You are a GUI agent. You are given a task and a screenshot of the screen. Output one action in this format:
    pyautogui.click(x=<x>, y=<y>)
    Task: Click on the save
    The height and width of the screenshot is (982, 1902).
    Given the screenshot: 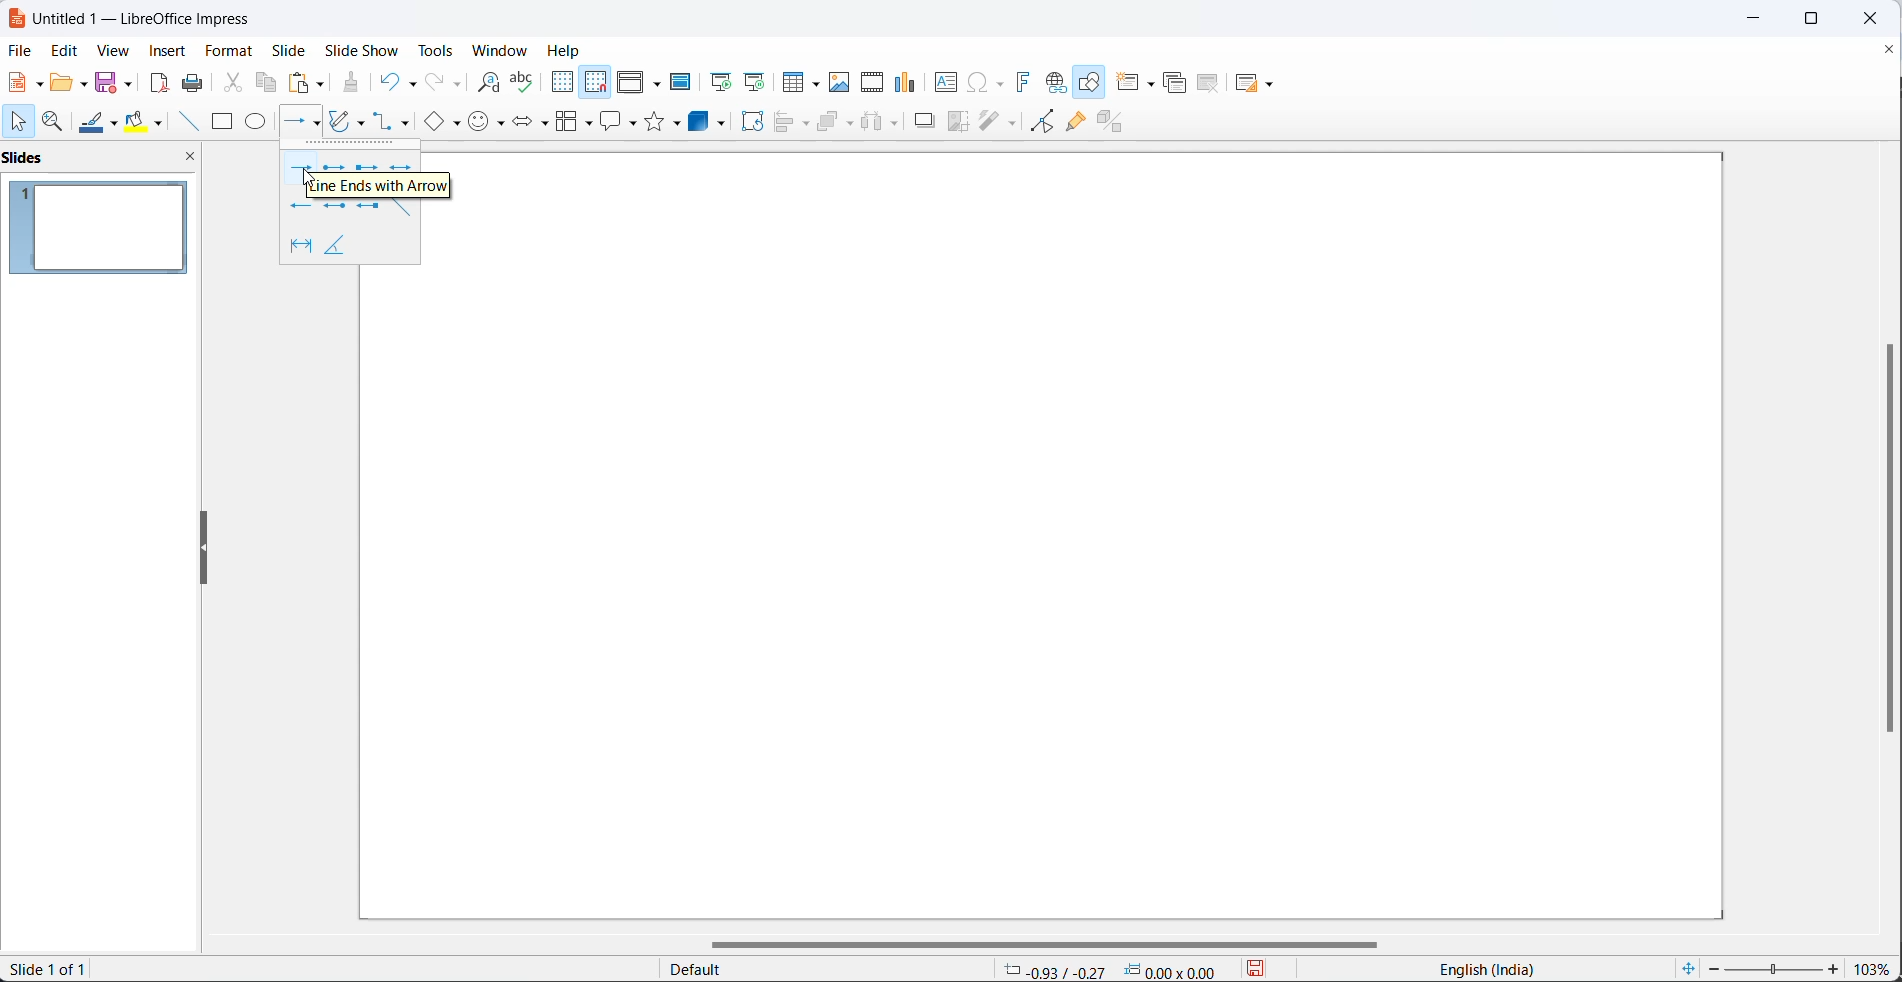 What is the action you would take?
    pyautogui.click(x=1263, y=969)
    